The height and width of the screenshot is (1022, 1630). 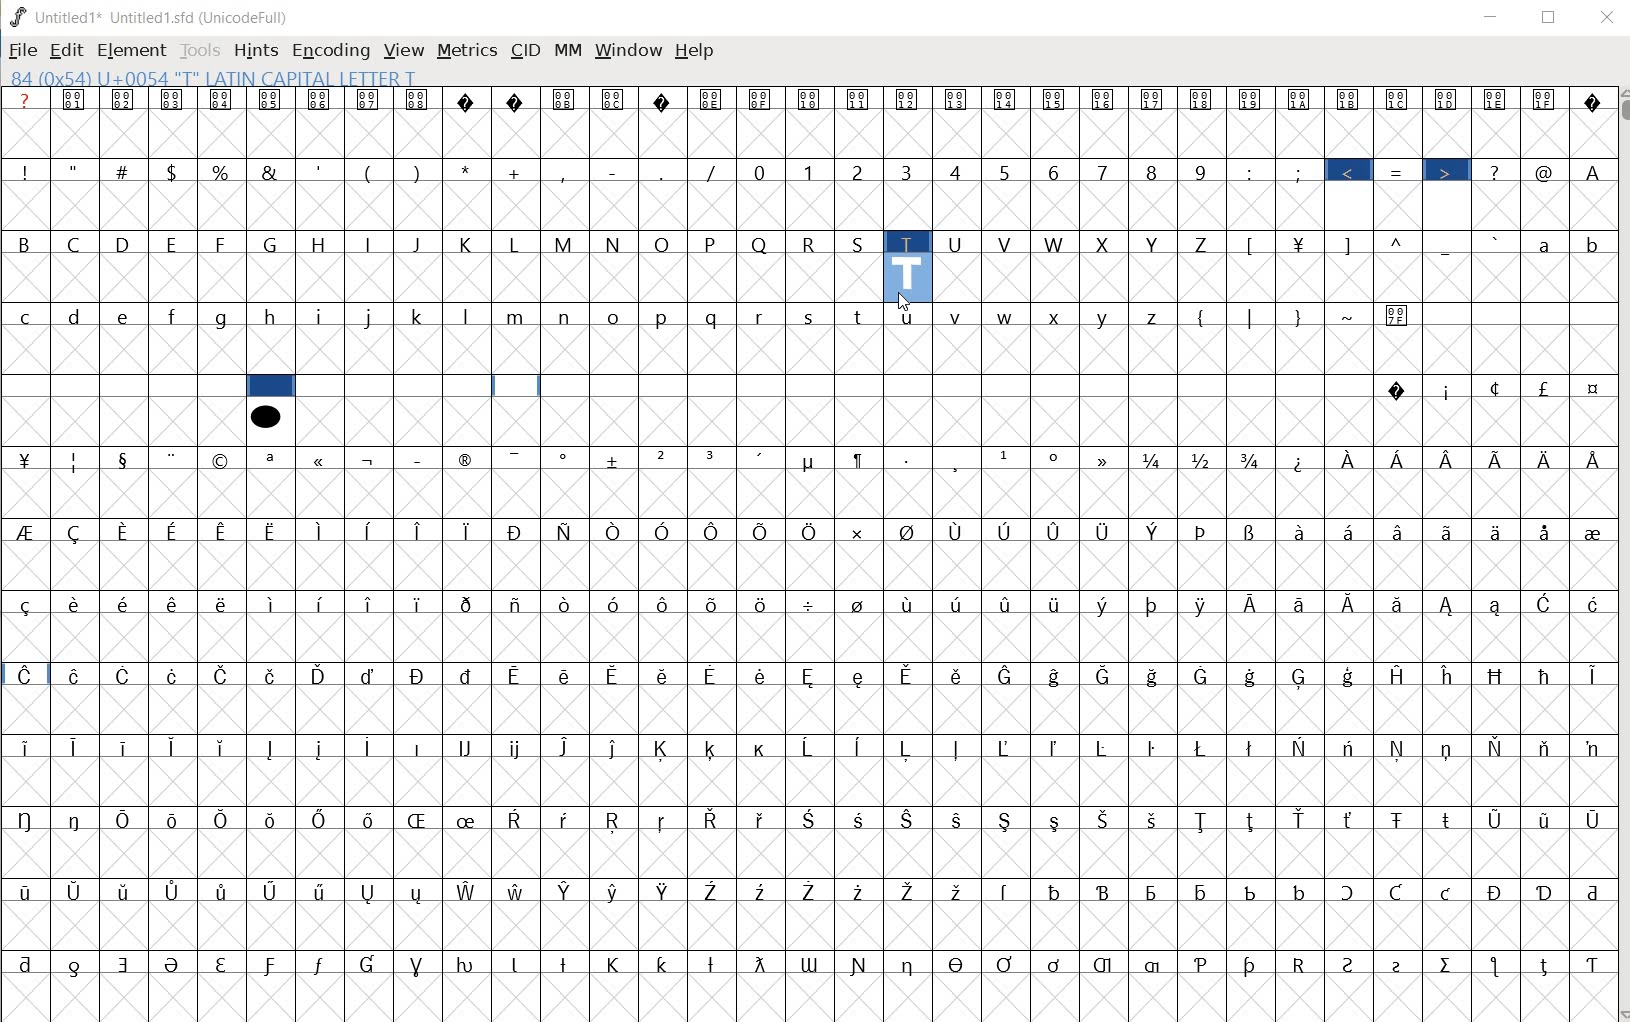 What do you see at coordinates (517, 172) in the screenshot?
I see `+` at bounding box center [517, 172].